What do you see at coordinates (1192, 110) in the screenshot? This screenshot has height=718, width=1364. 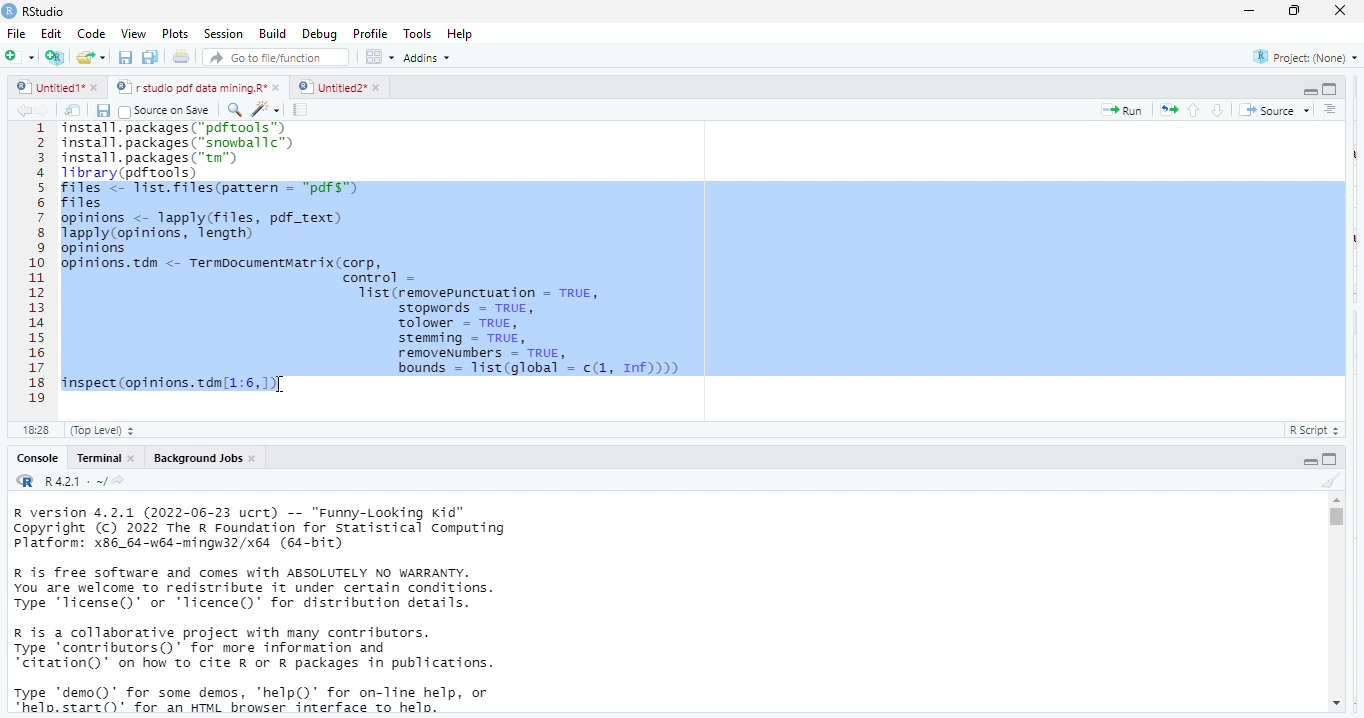 I see `go to previous section/chunk` at bounding box center [1192, 110].